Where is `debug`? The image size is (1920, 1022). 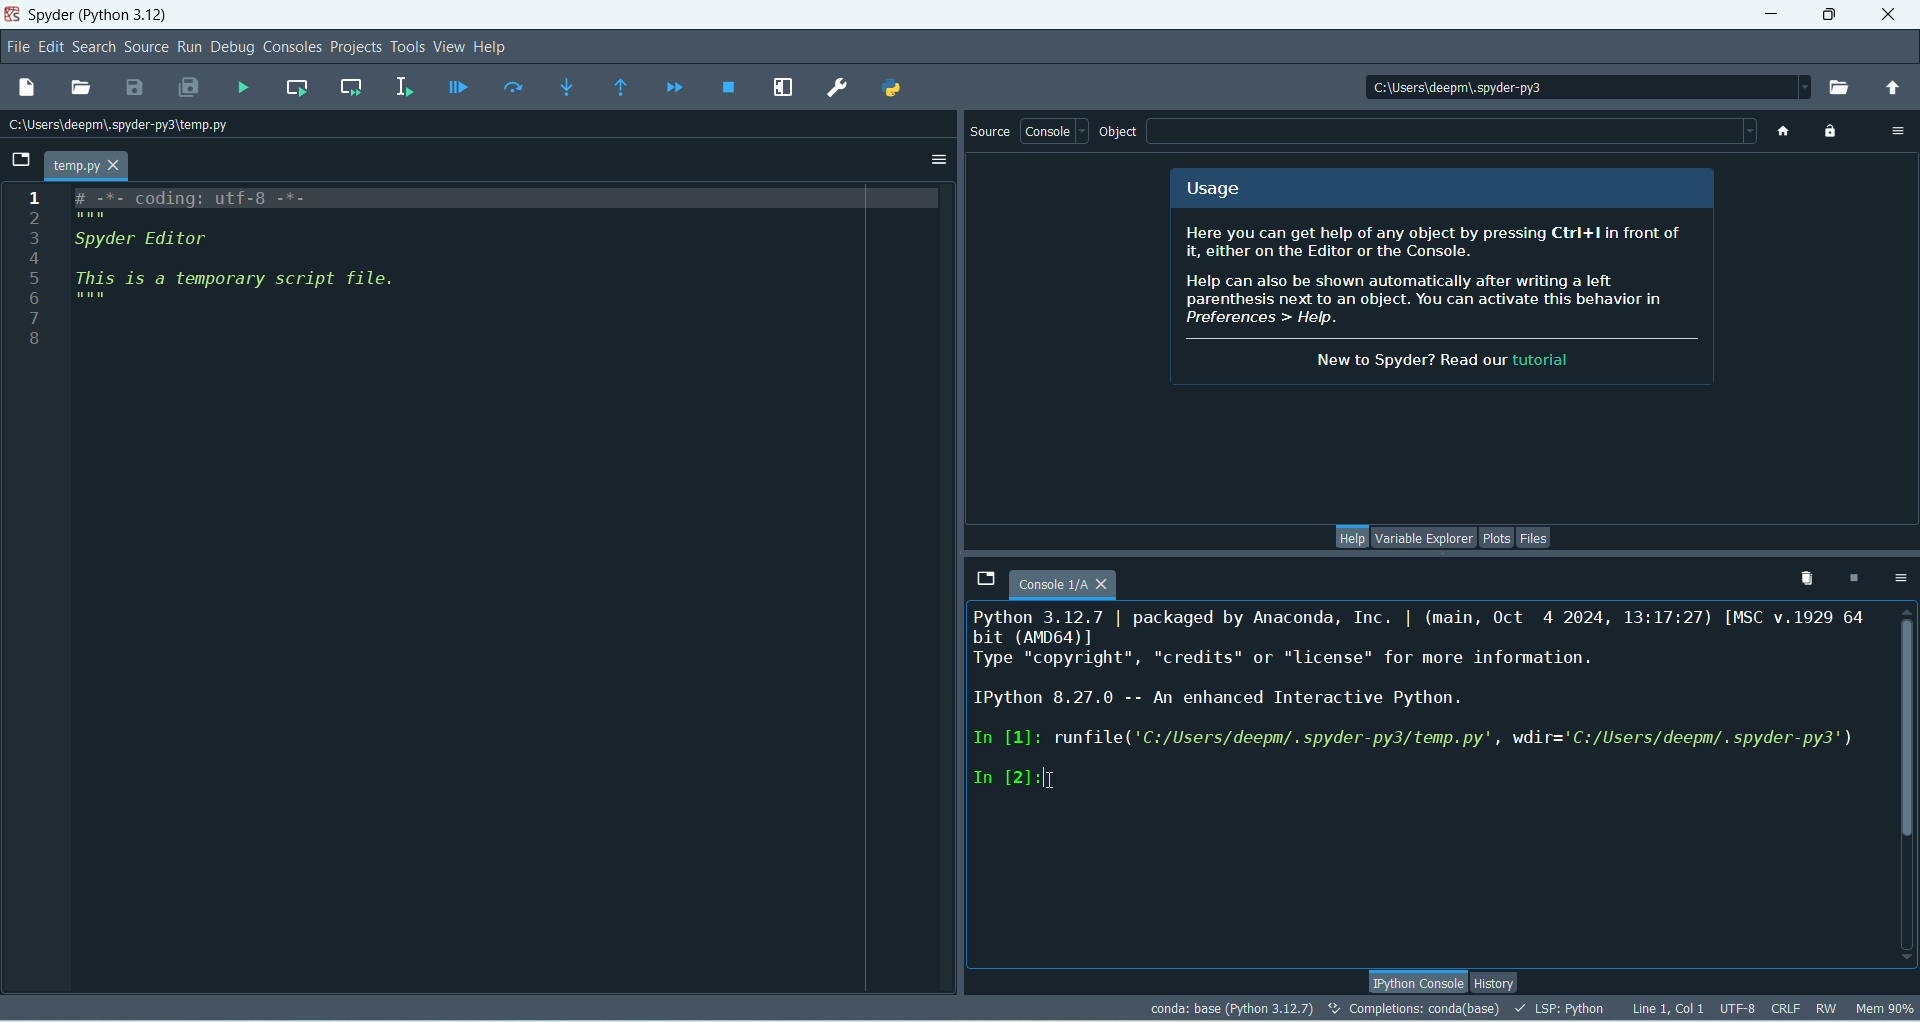 debug is located at coordinates (233, 48).